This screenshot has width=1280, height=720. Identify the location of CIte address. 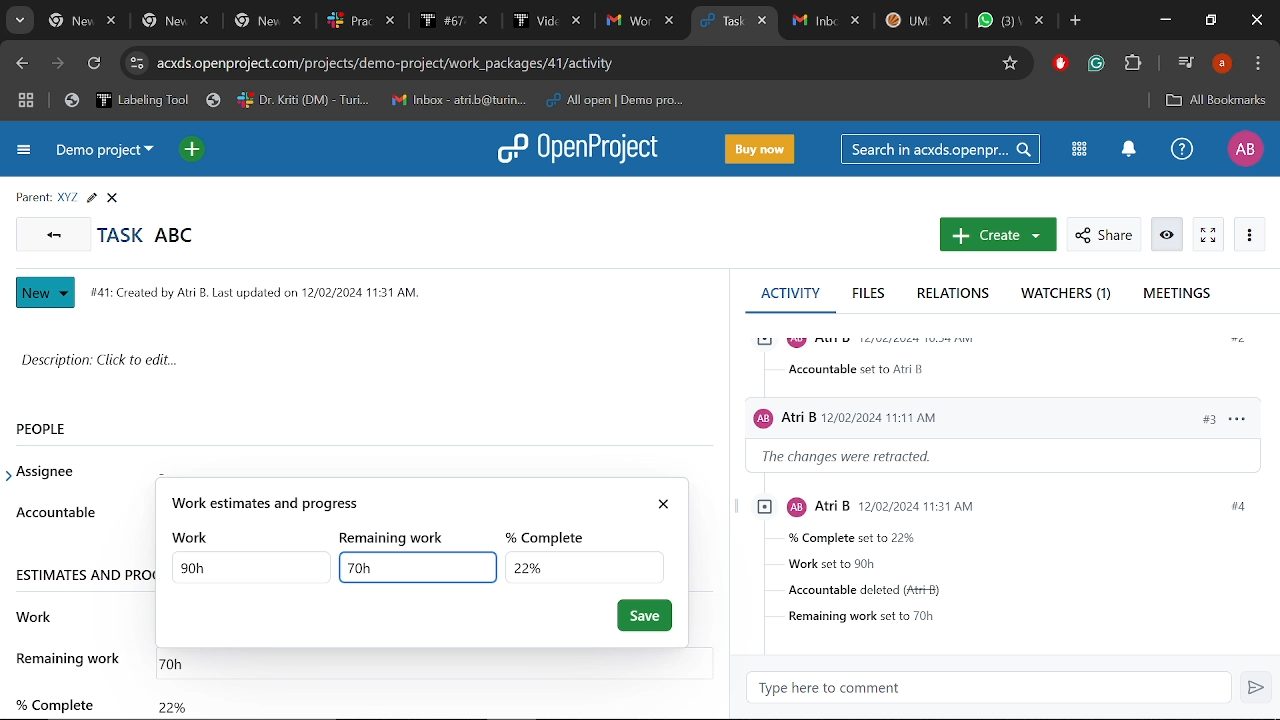
(571, 62).